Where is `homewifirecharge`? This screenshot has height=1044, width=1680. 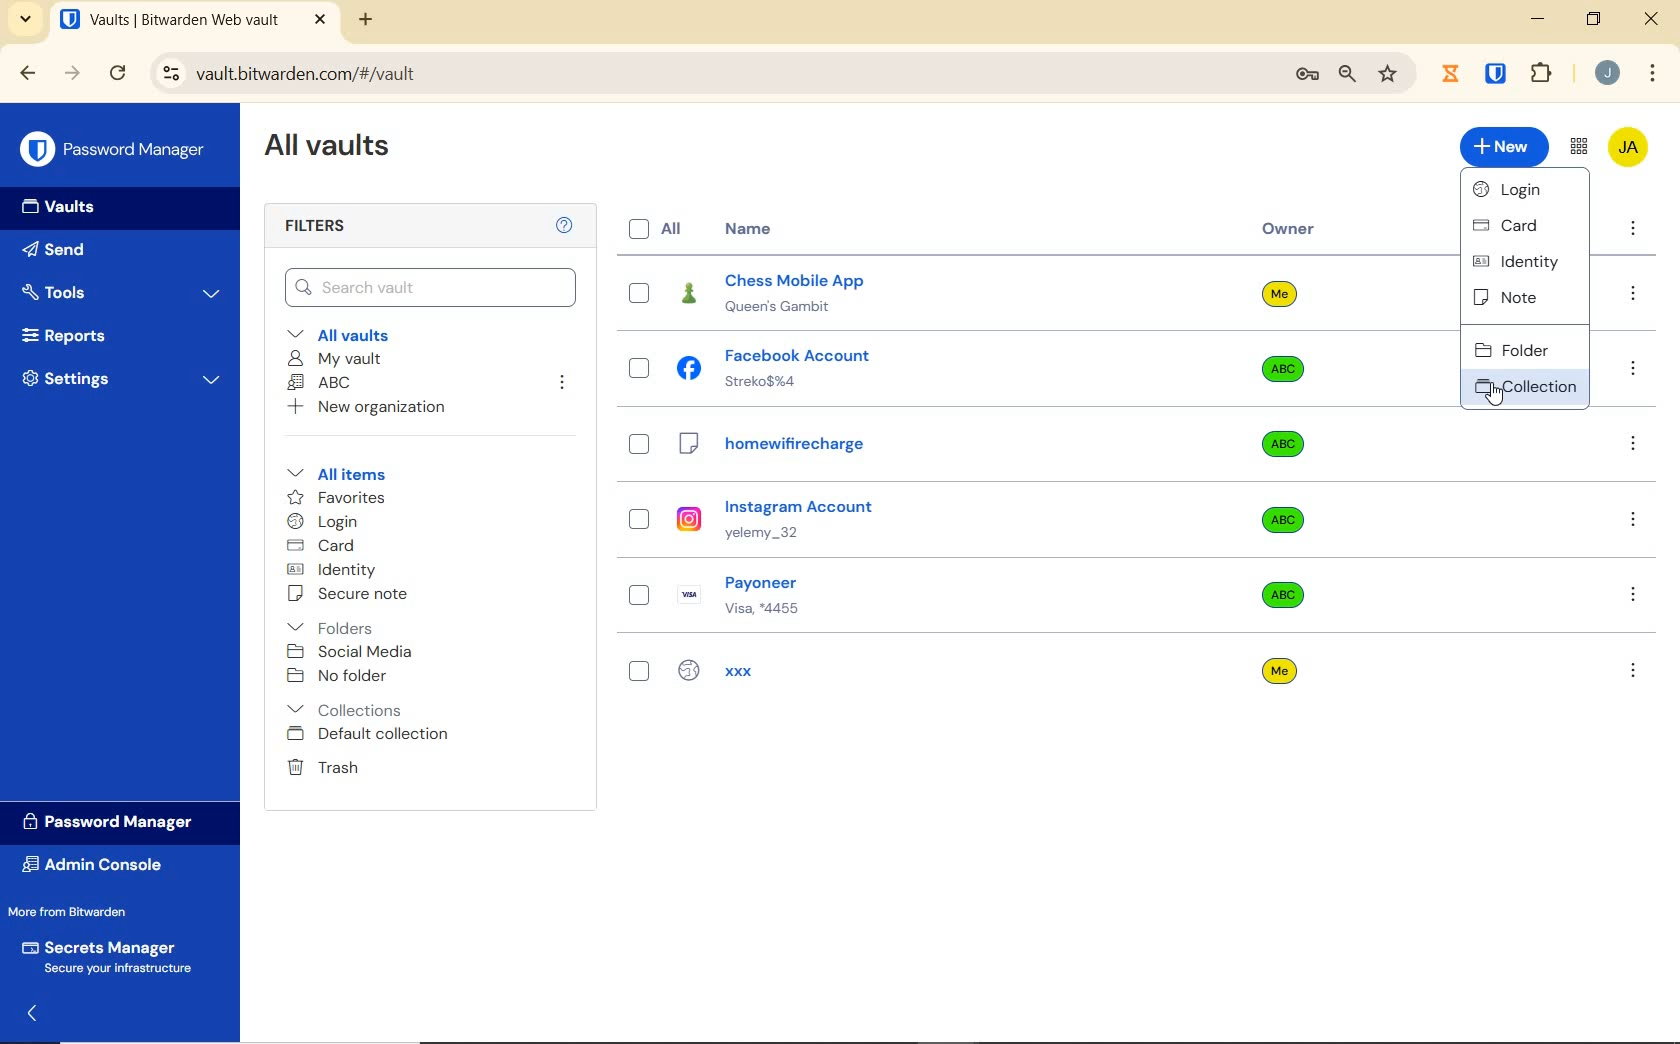 homewifirecharge is located at coordinates (919, 441).